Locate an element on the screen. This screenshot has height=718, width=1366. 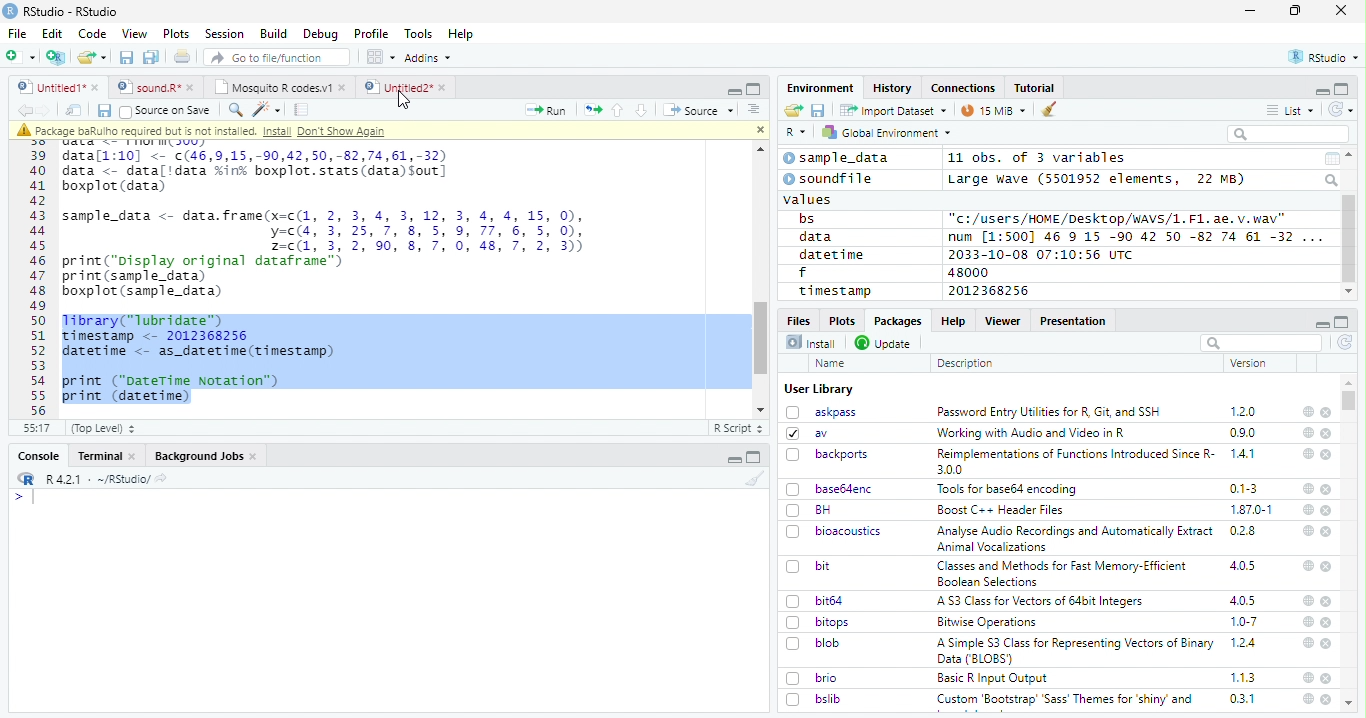
scroll bar is located at coordinates (762, 337).